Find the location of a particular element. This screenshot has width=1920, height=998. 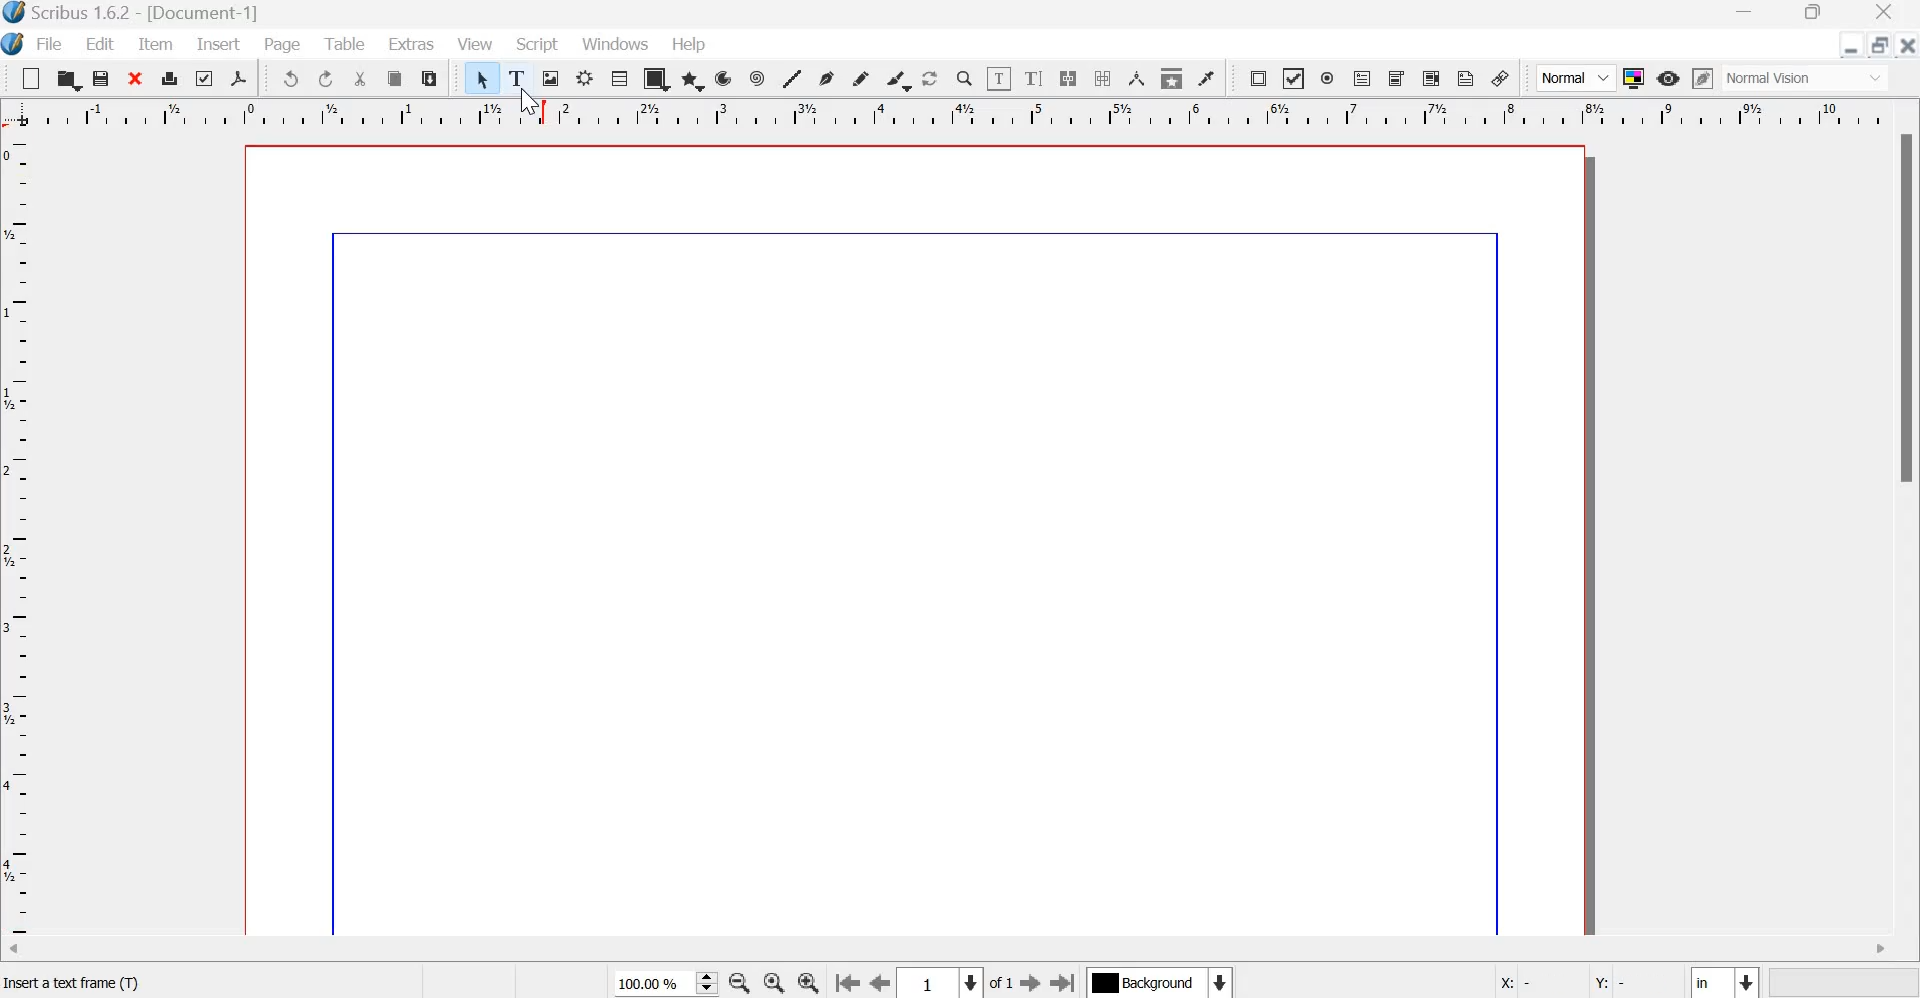

Table is located at coordinates (619, 77).